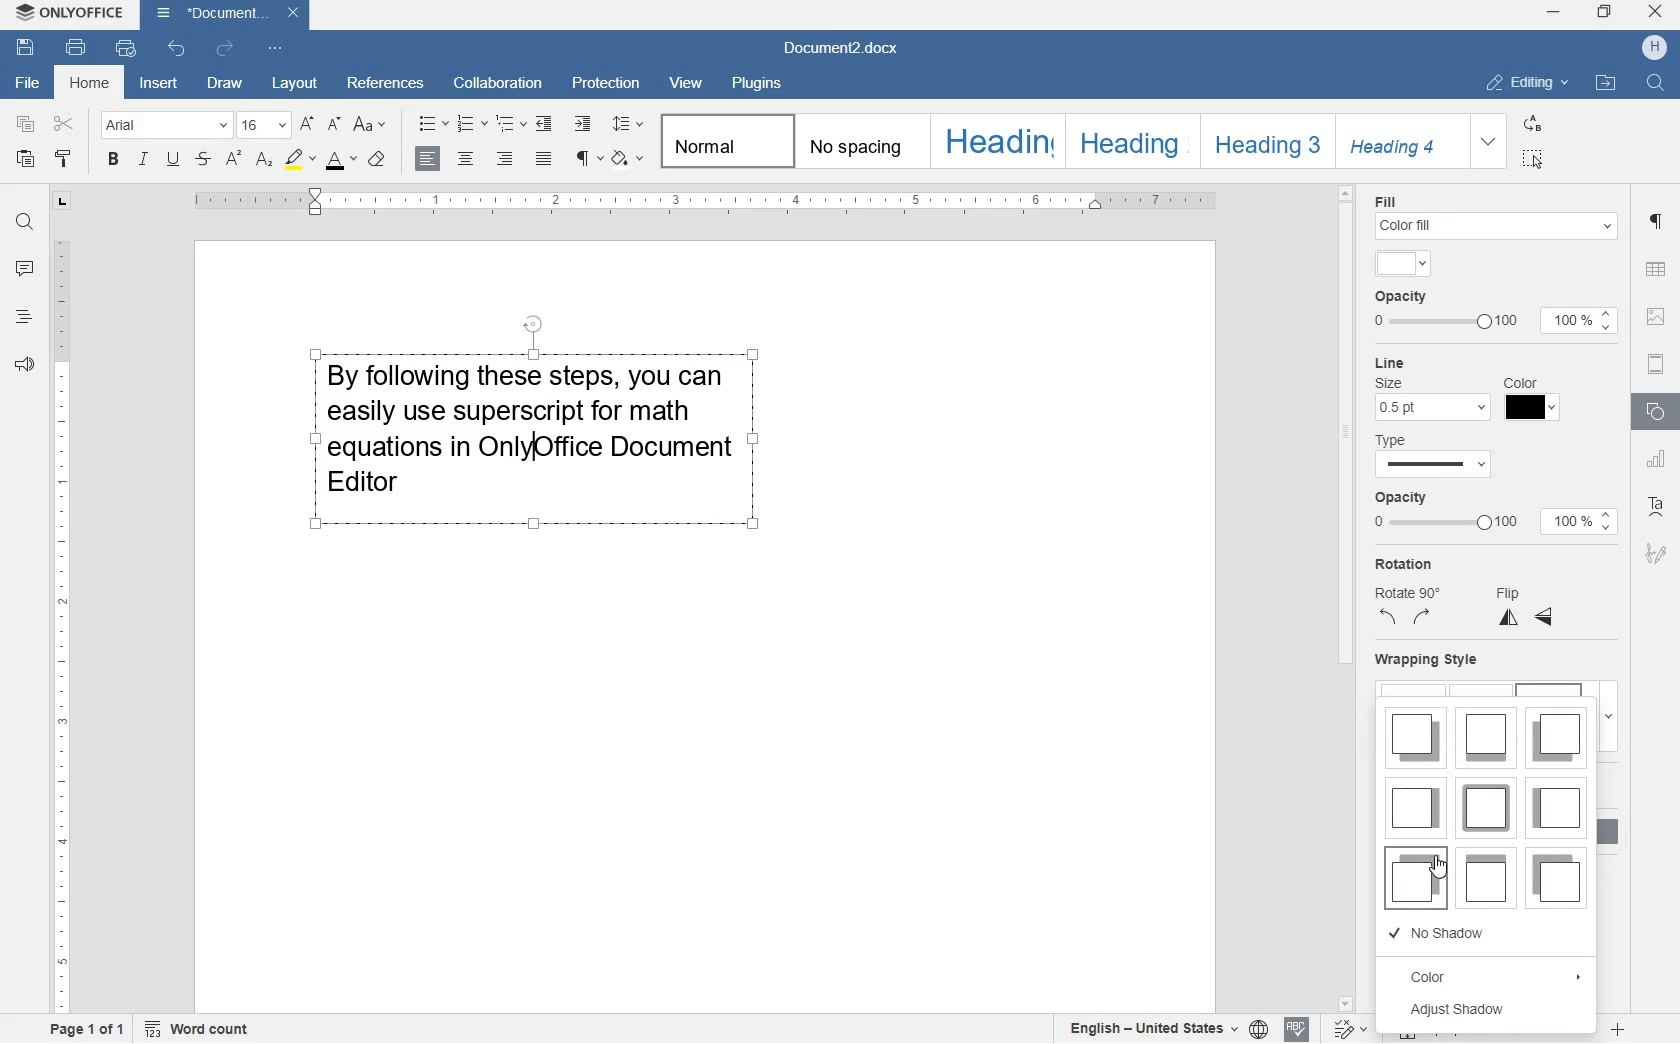 This screenshot has width=1680, height=1044. I want to click on redo, so click(225, 51).